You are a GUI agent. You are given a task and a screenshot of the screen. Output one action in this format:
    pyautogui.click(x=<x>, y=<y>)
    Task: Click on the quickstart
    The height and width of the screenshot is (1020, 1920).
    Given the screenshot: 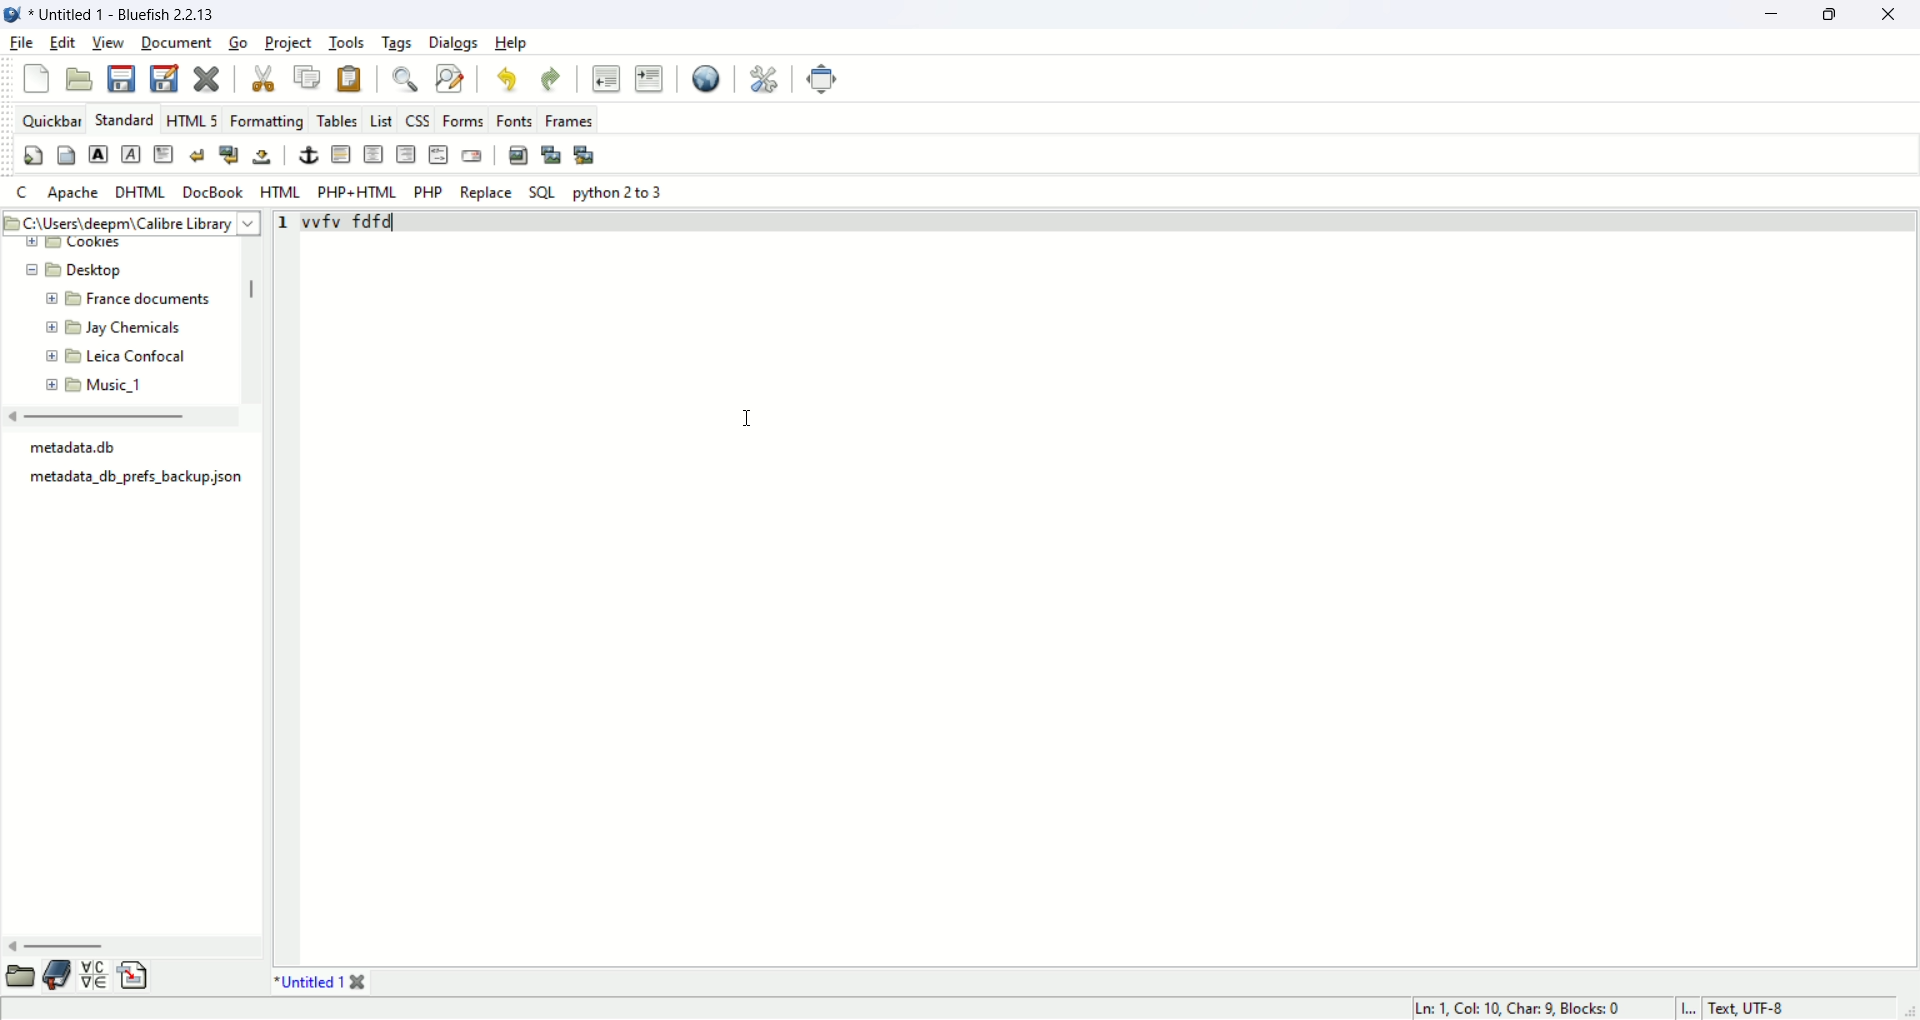 What is the action you would take?
    pyautogui.click(x=29, y=154)
    